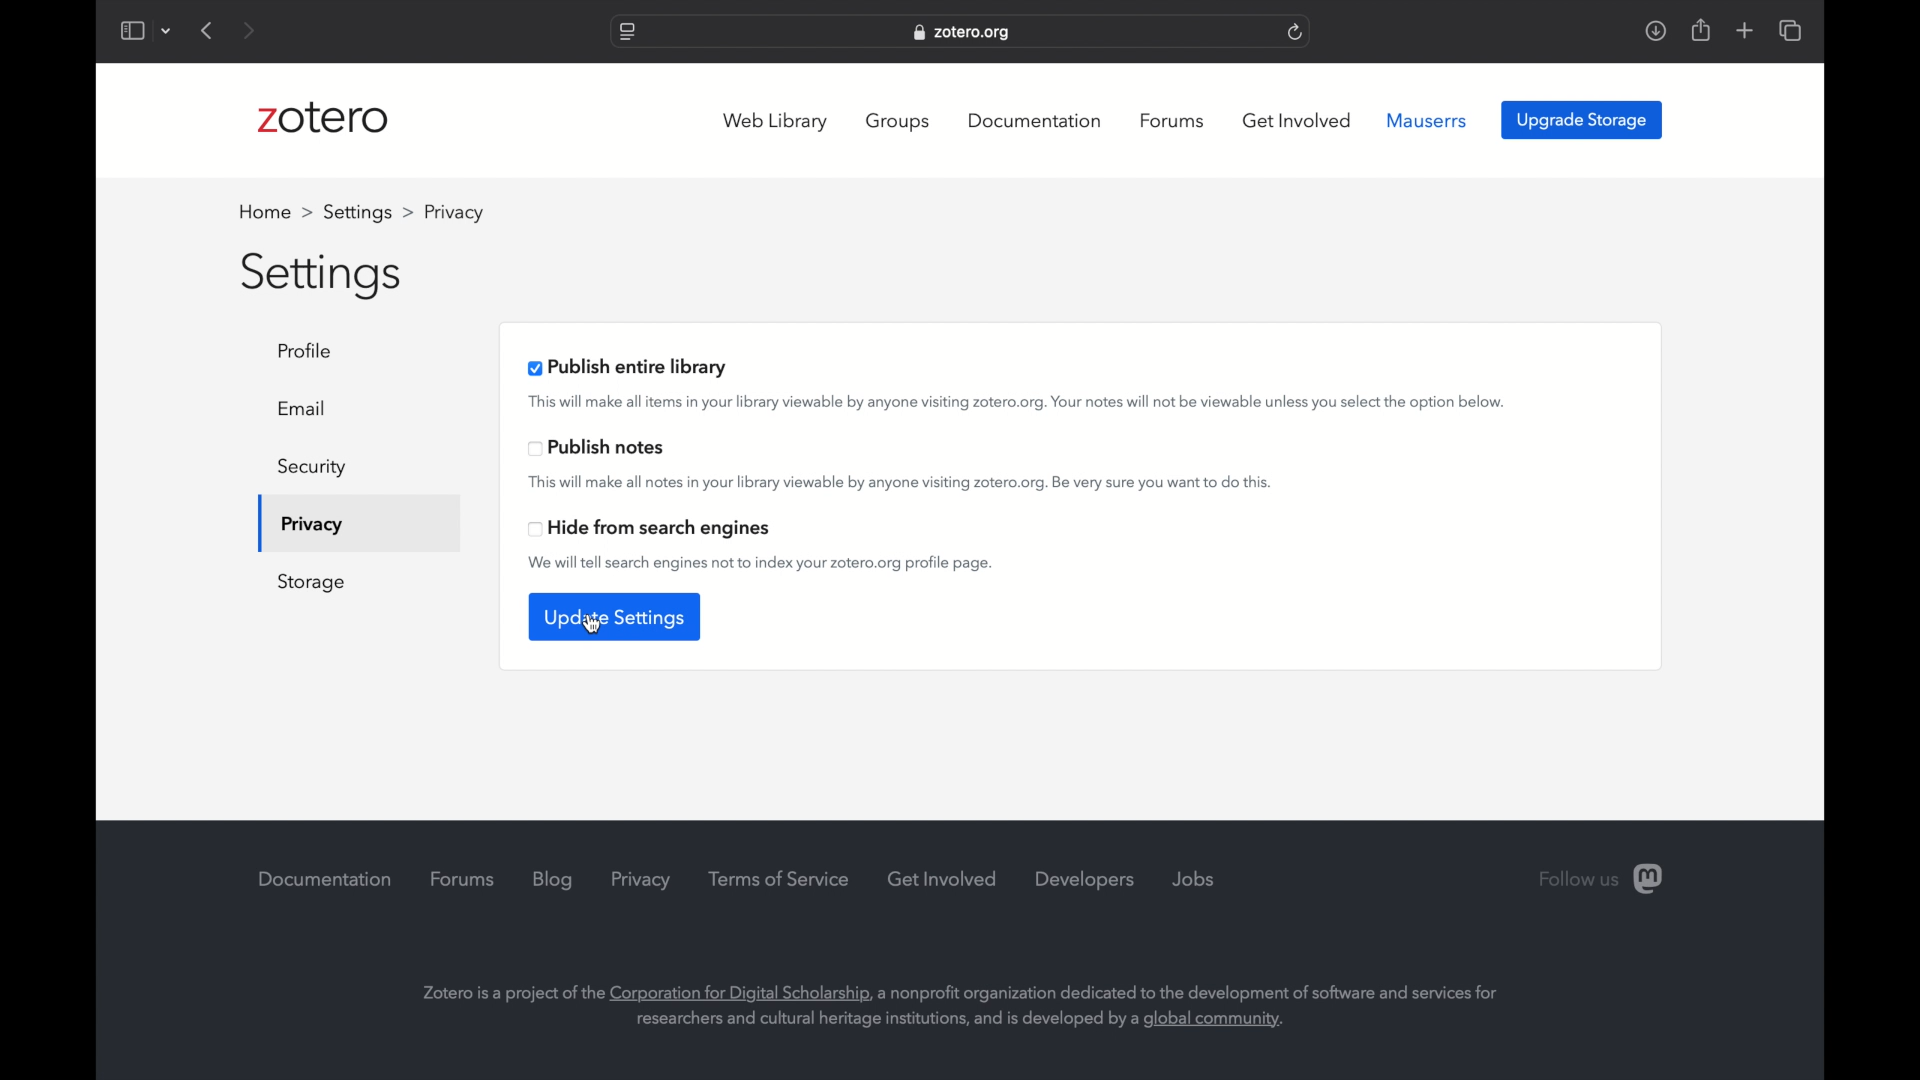 The height and width of the screenshot is (1080, 1920). What do you see at coordinates (616, 617) in the screenshot?
I see `update settings` at bounding box center [616, 617].